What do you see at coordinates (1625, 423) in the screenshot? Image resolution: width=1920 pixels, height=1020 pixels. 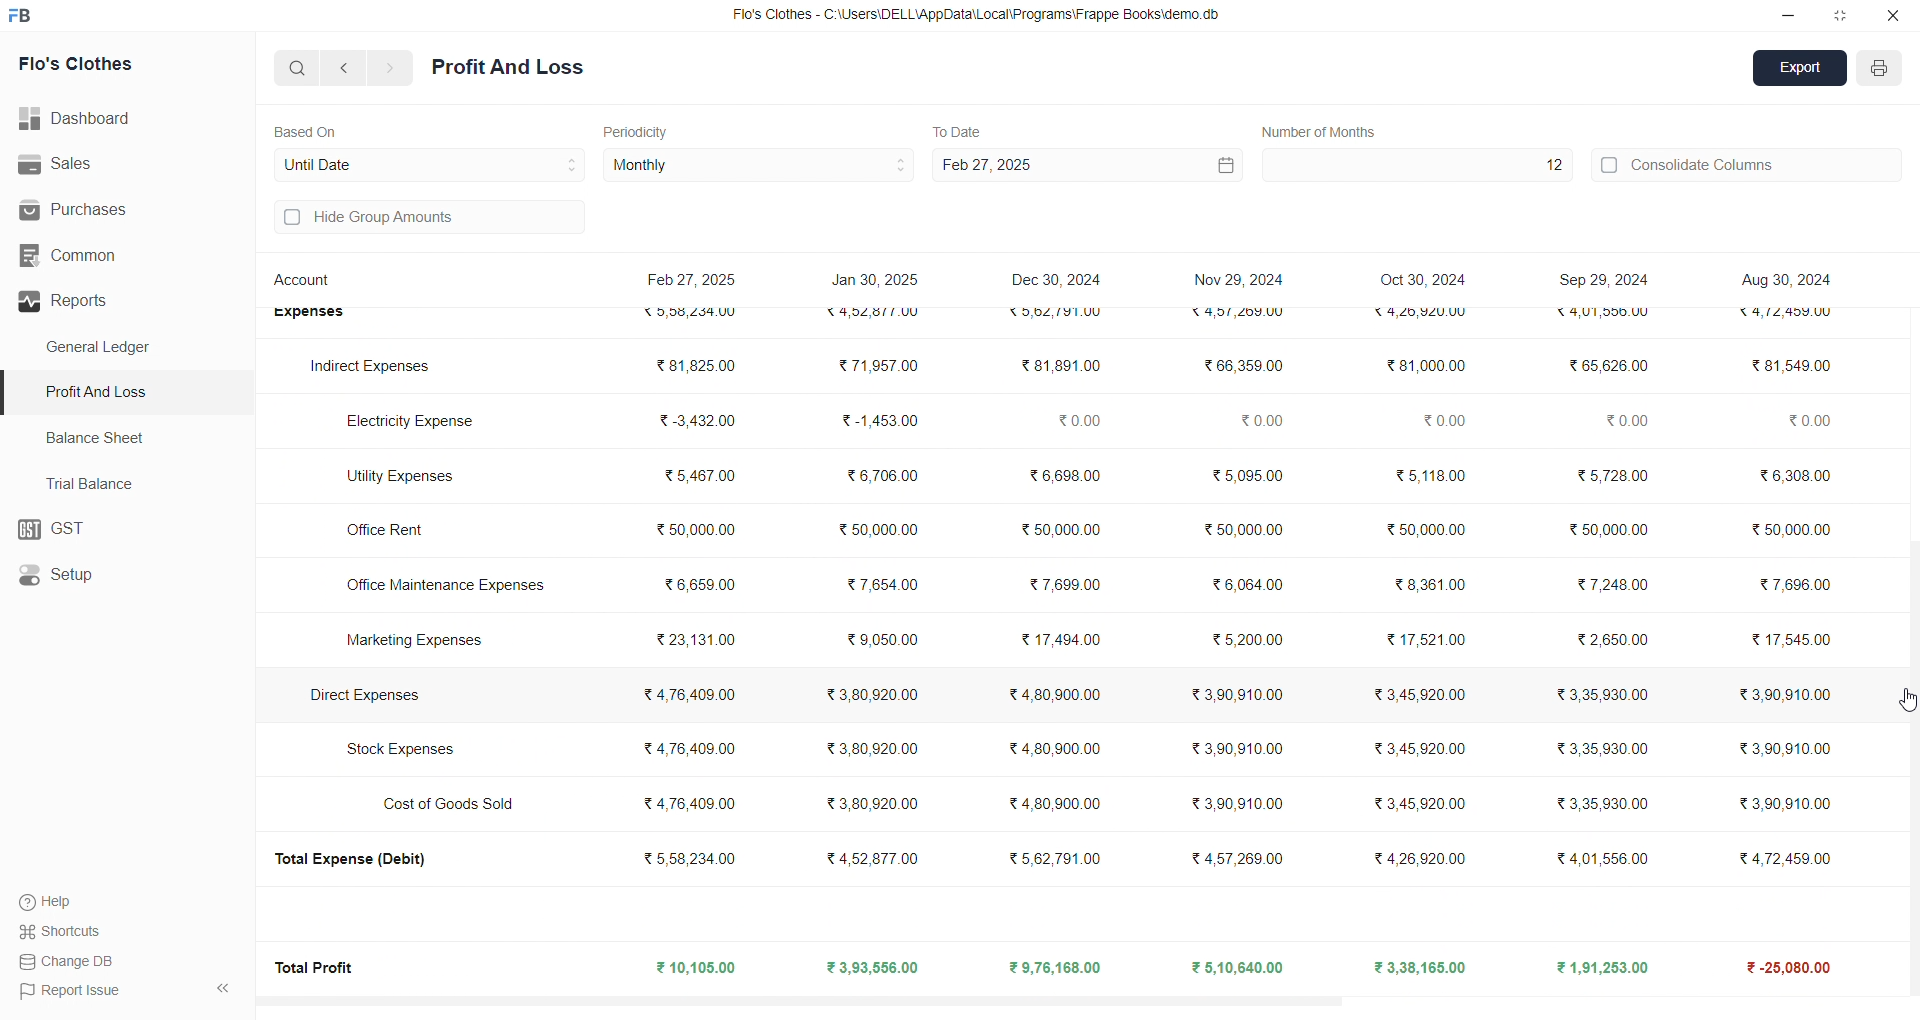 I see `₹0.00` at bounding box center [1625, 423].